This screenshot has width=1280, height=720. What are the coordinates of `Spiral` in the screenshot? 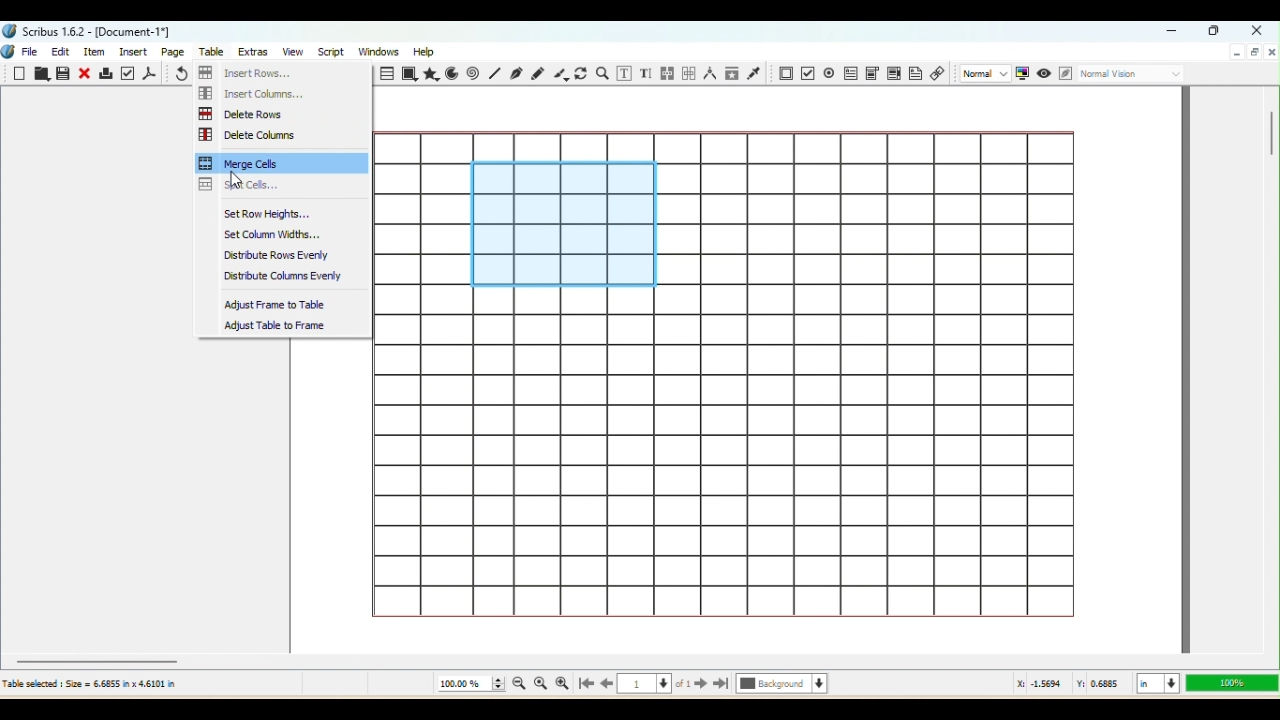 It's located at (475, 74).